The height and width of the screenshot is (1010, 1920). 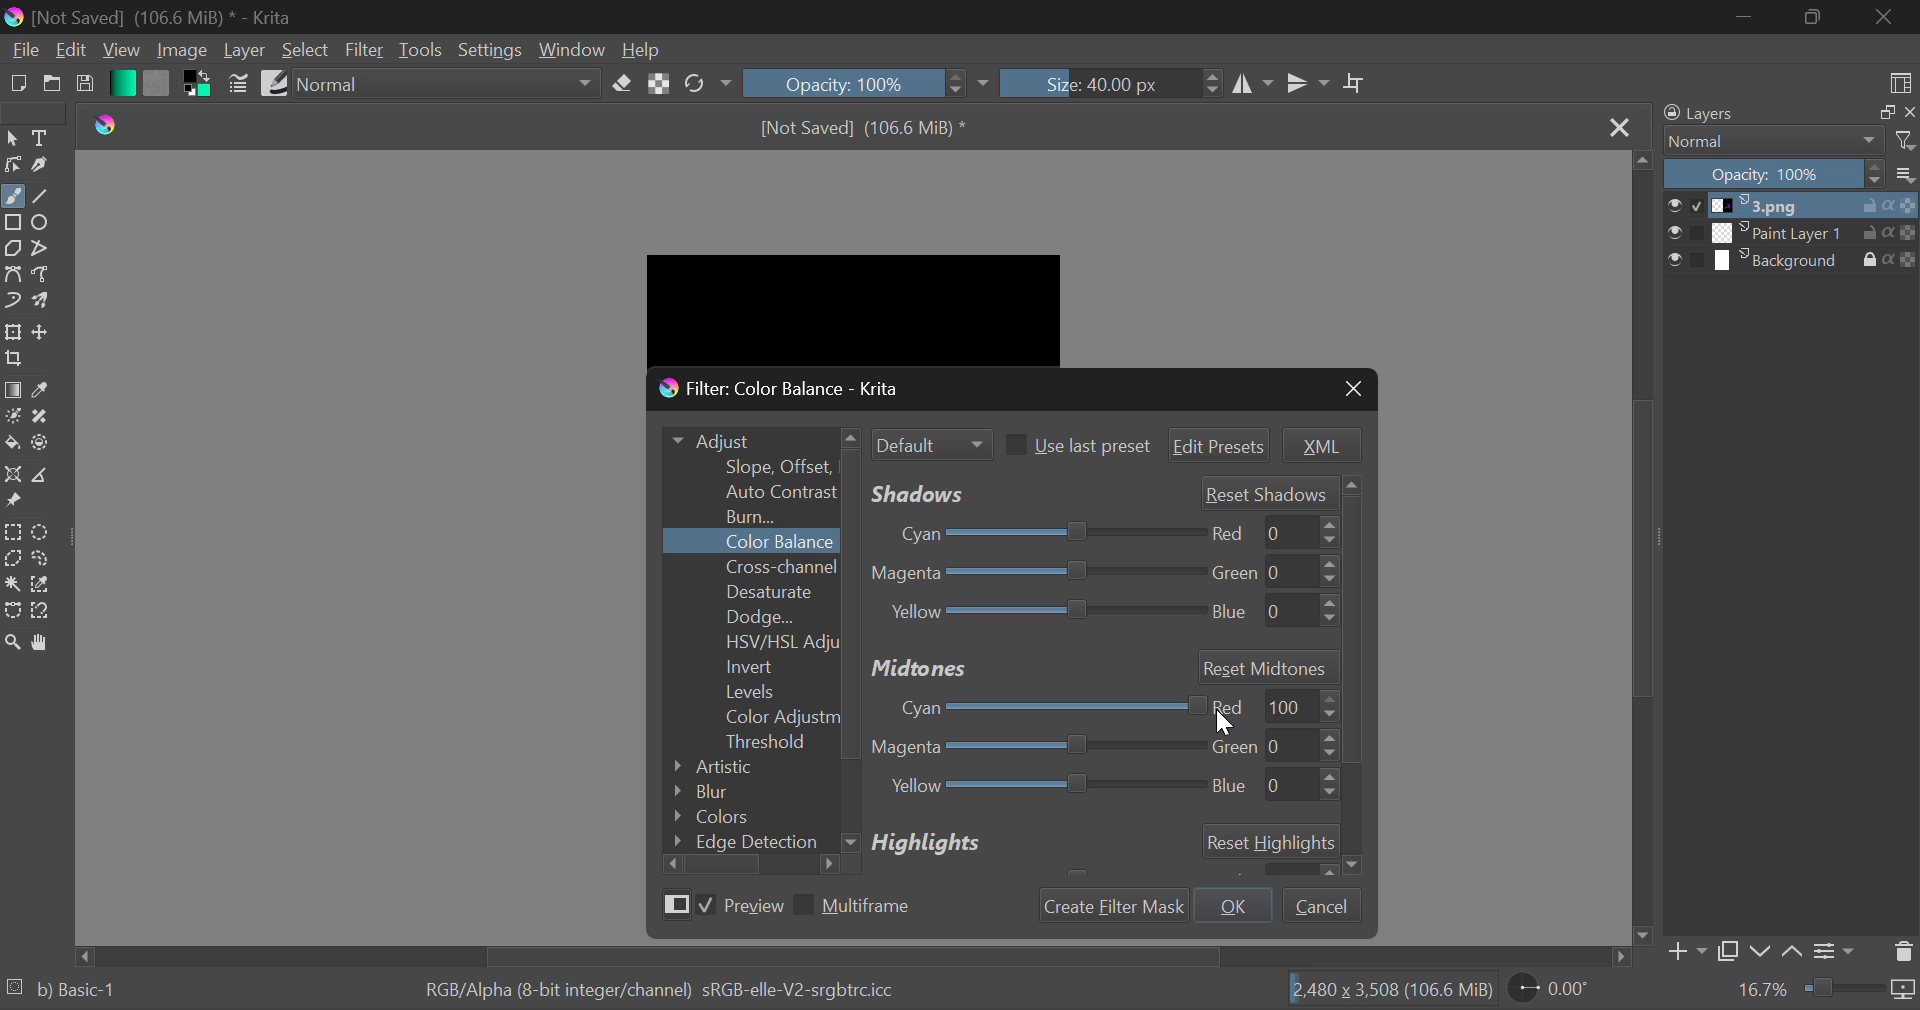 What do you see at coordinates (1253, 82) in the screenshot?
I see `Vertical Mirror Flip` at bounding box center [1253, 82].